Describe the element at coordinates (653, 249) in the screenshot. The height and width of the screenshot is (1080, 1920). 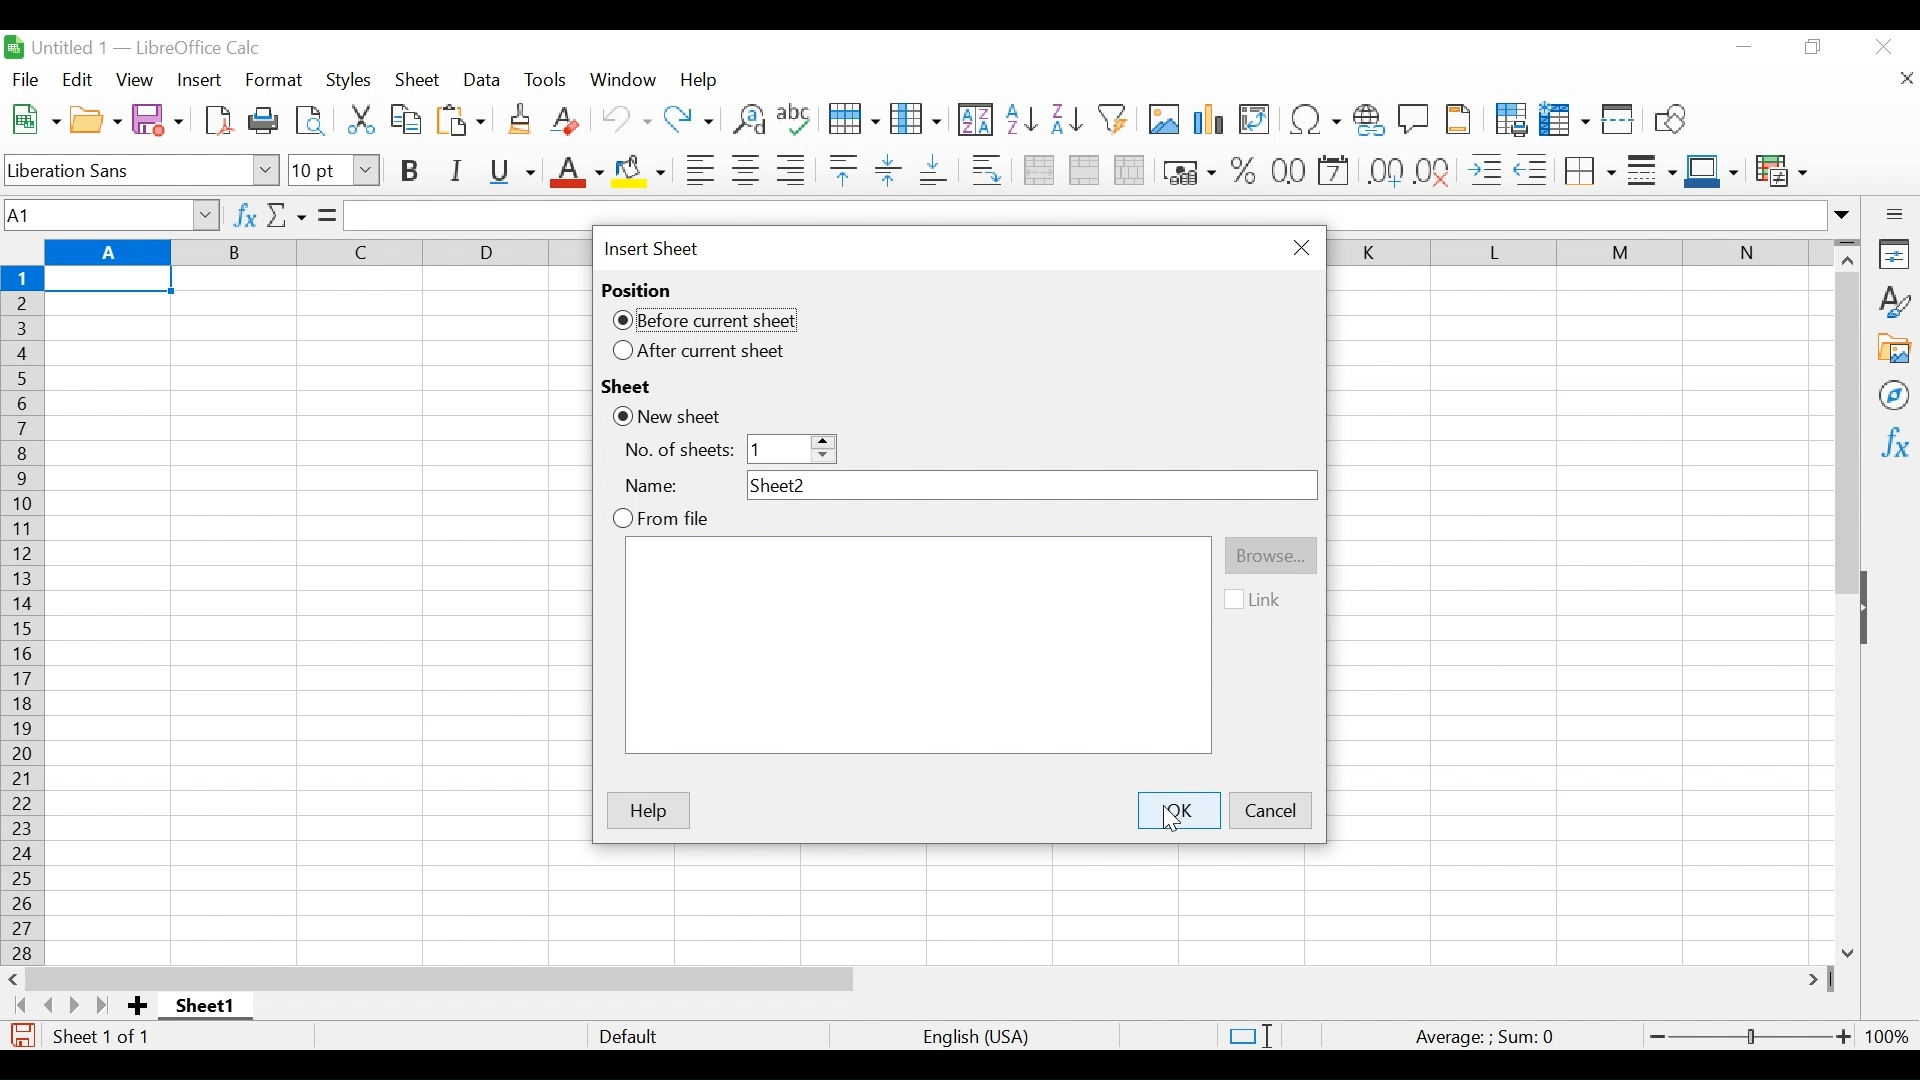
I see `Insert Sheet` at that location.